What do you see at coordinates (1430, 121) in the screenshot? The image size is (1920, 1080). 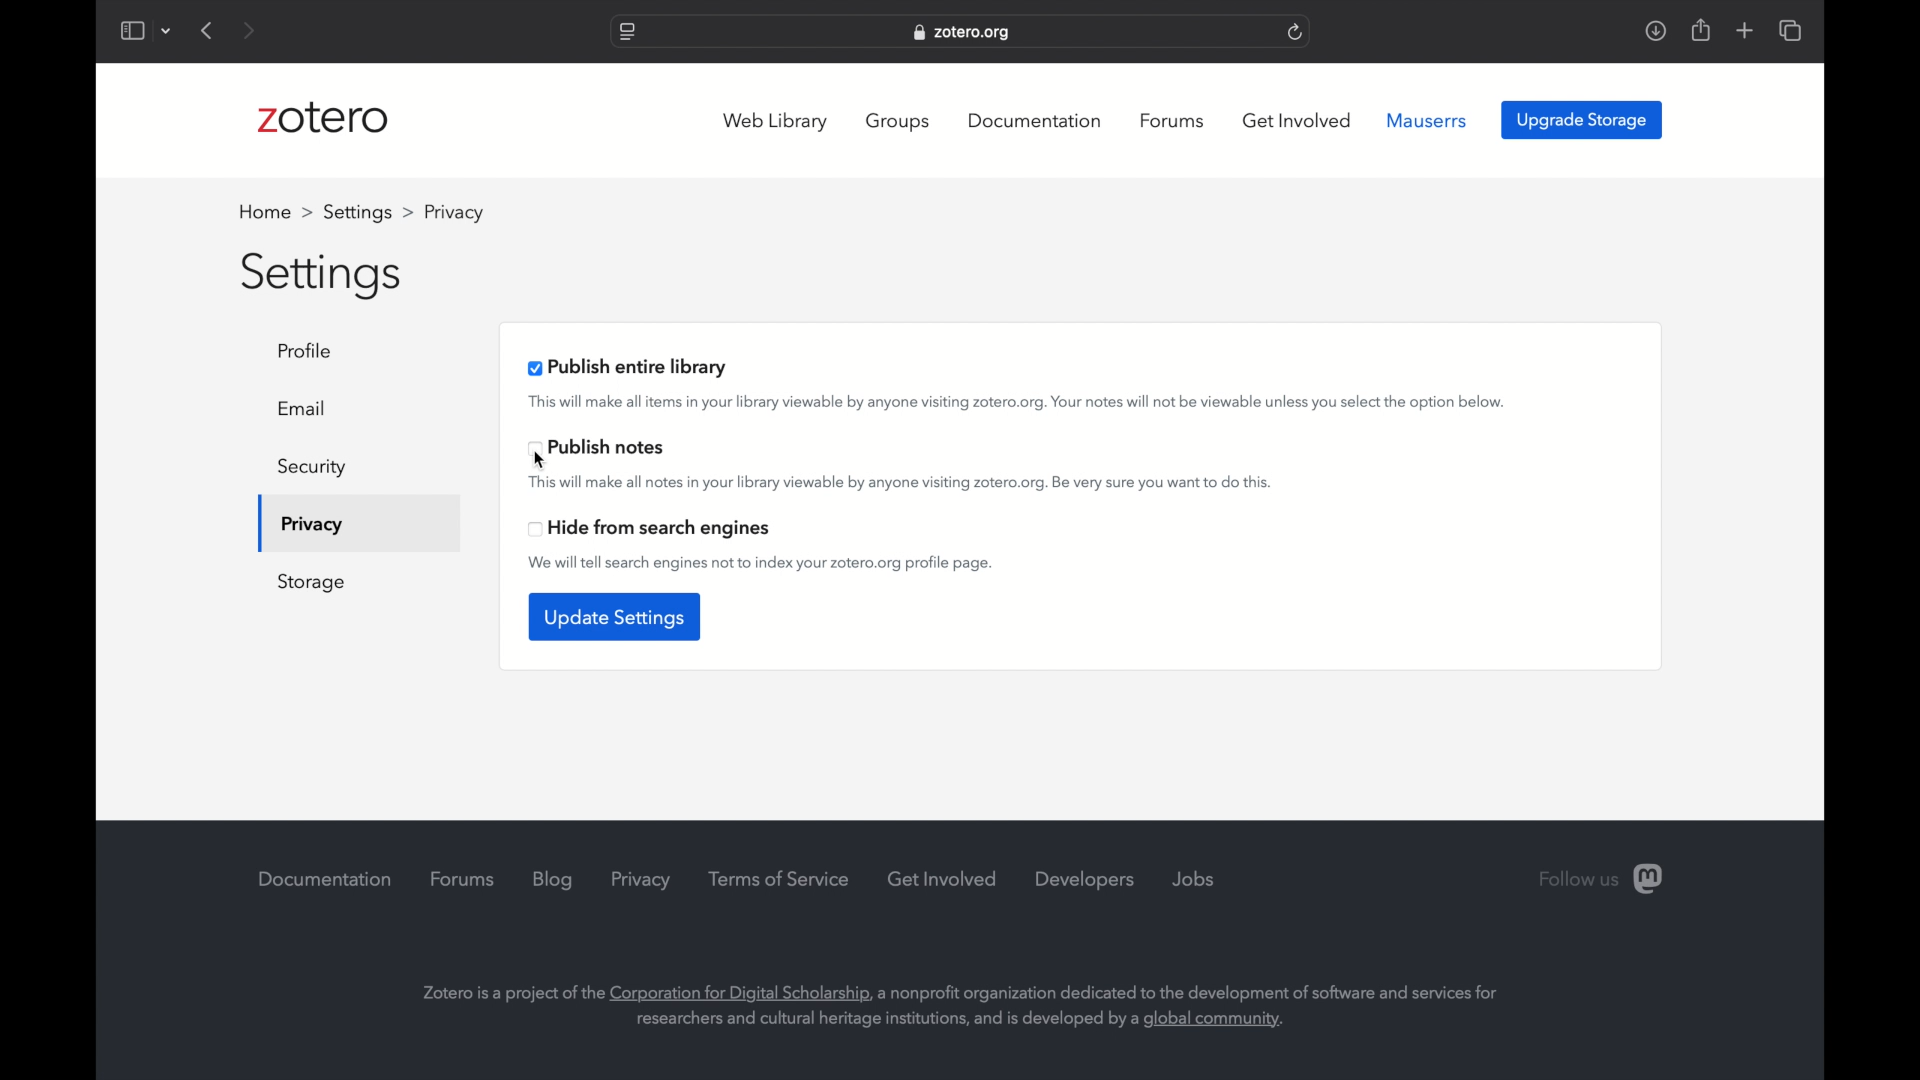 I see `mauserrs` at bounding box center [1430, 121].